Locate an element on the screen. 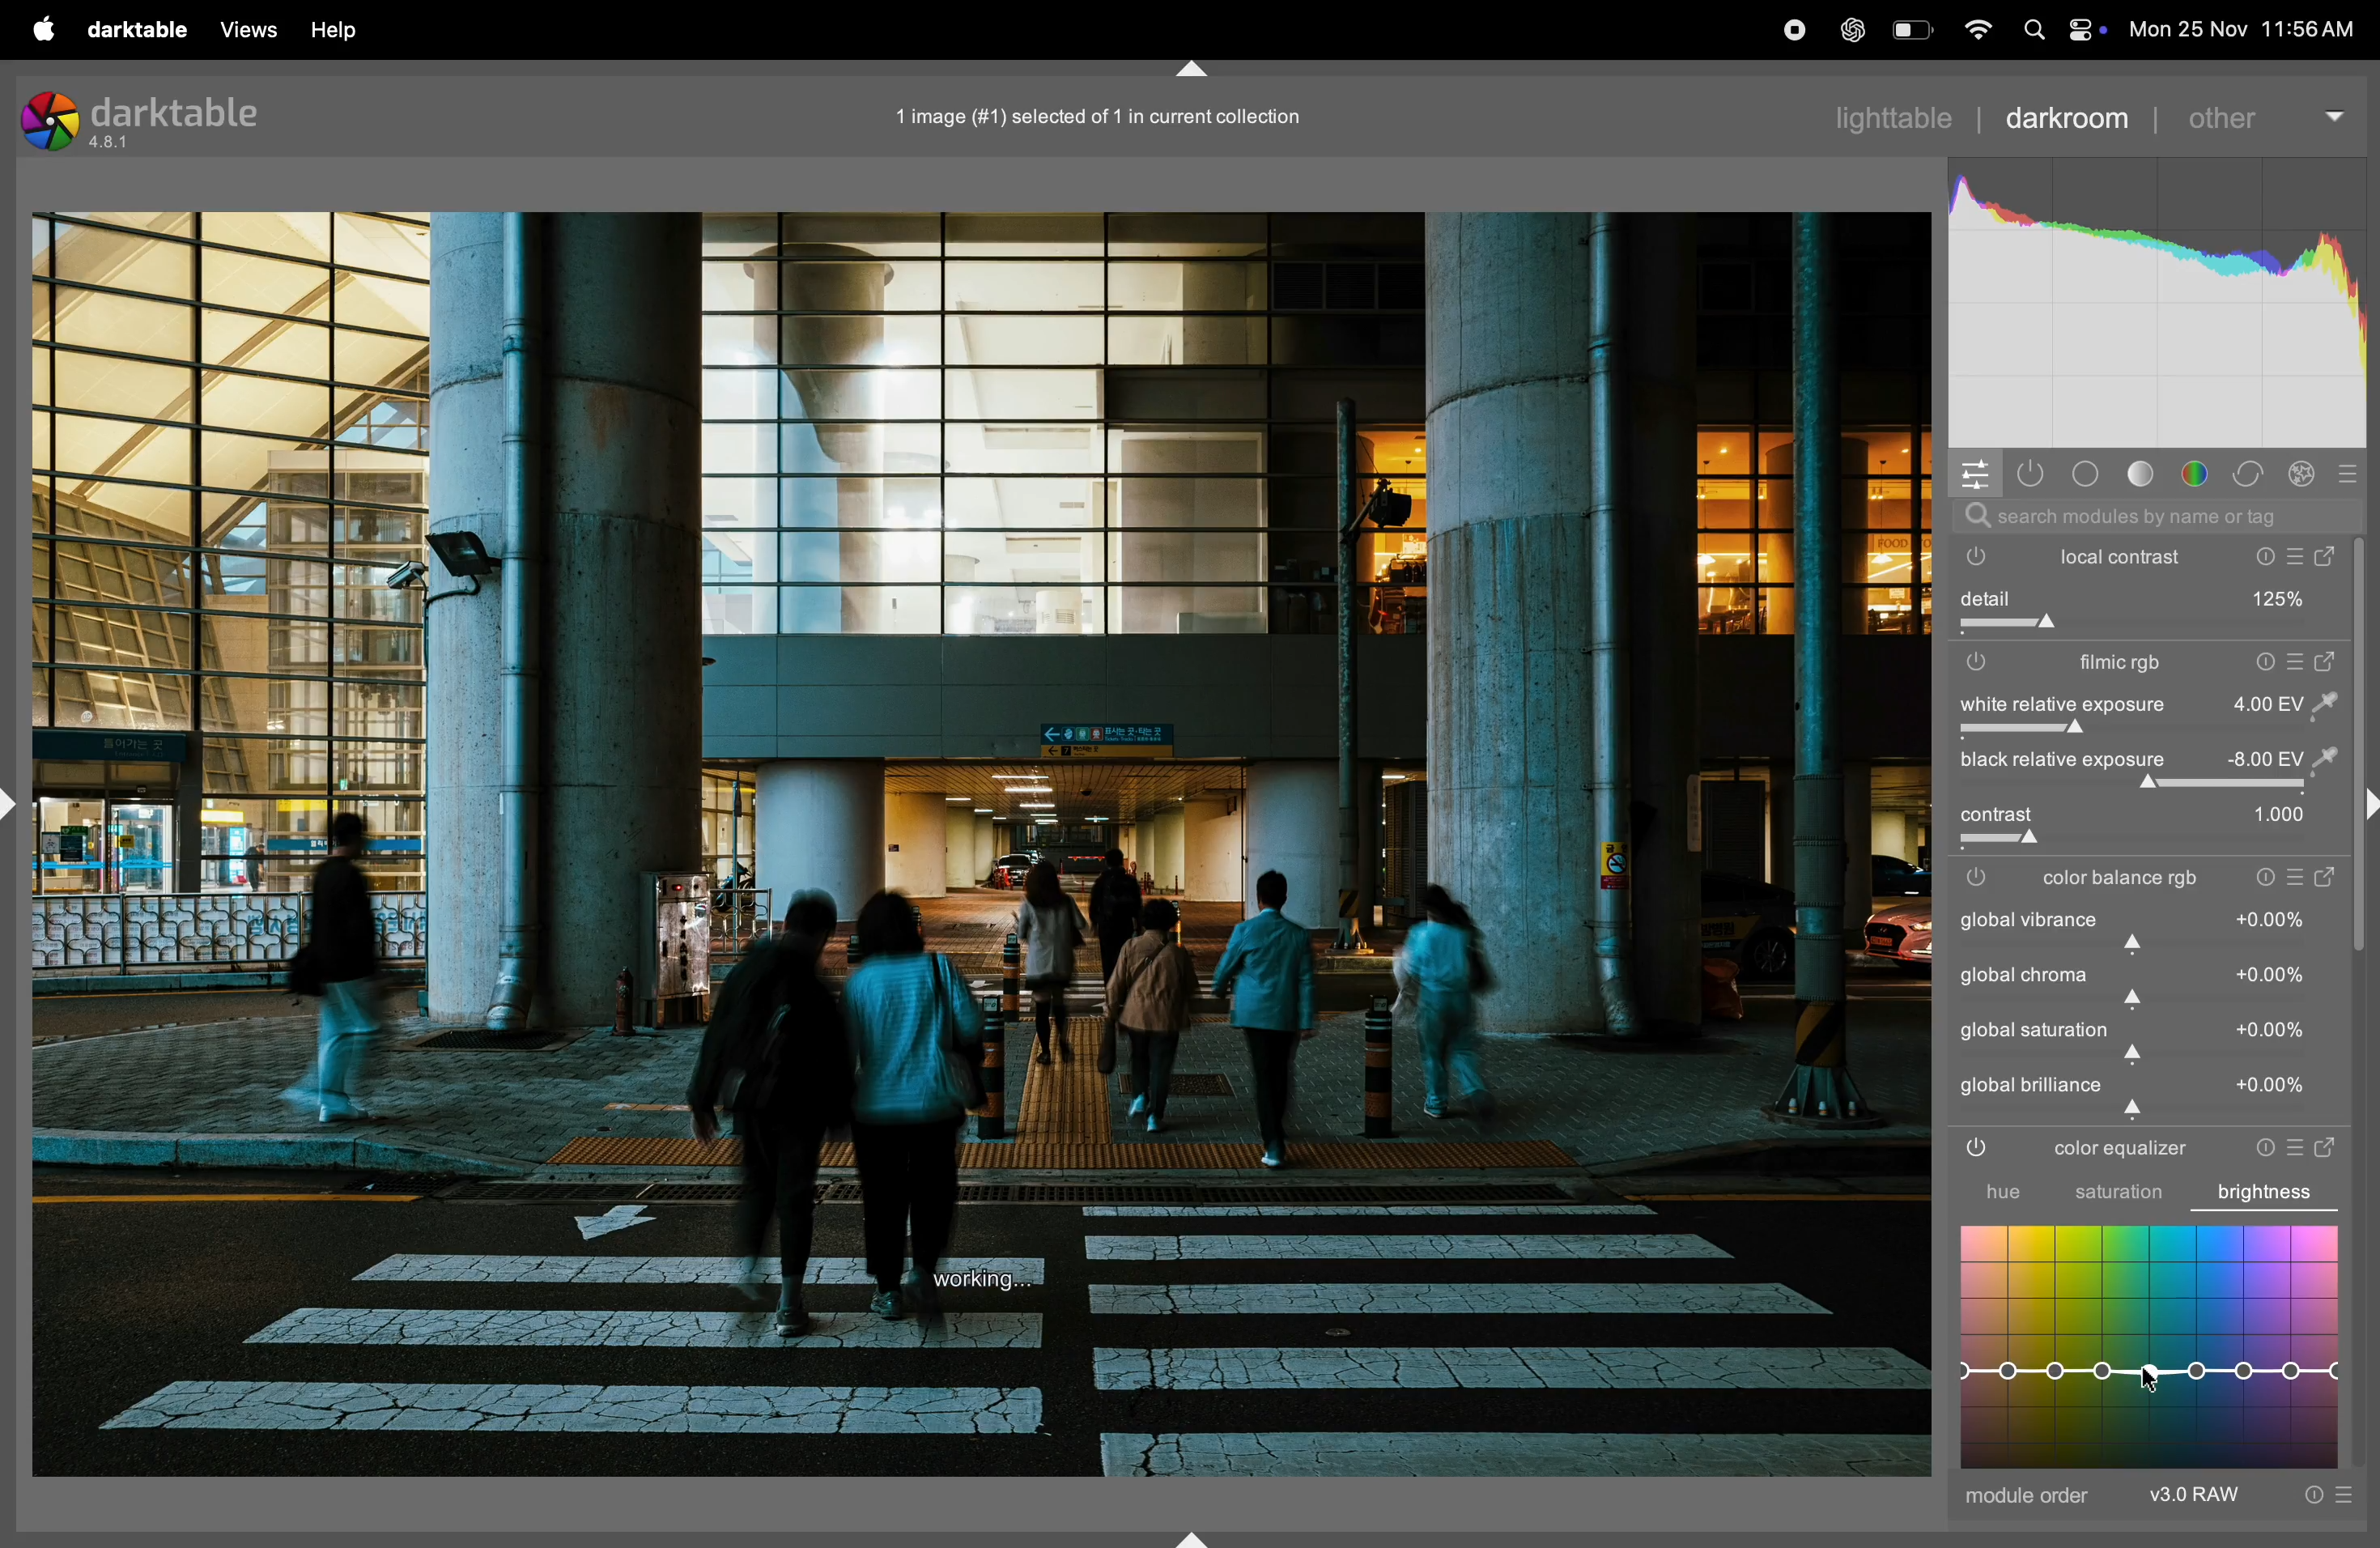  Collapse or expand  is located at coordinates (15, 803).